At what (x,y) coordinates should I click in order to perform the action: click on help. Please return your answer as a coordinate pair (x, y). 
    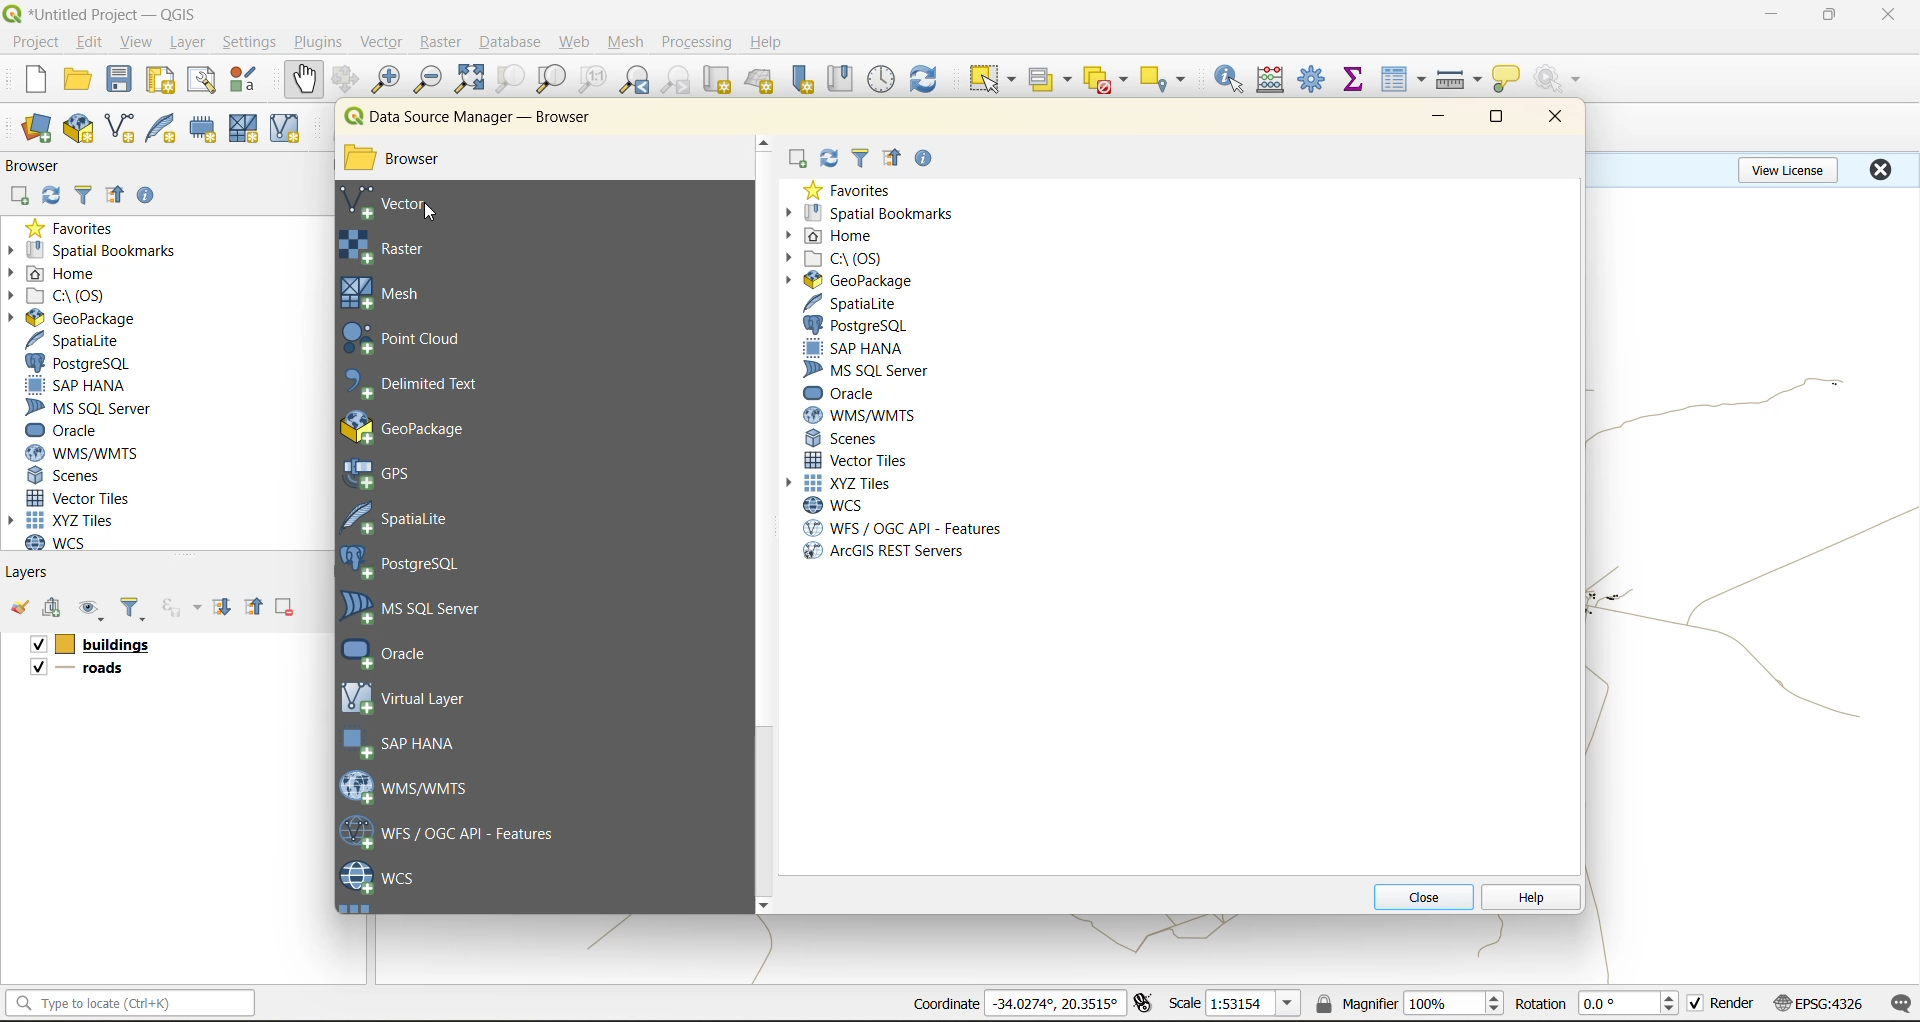
    Looking at the image, I should click on (1529, 899).